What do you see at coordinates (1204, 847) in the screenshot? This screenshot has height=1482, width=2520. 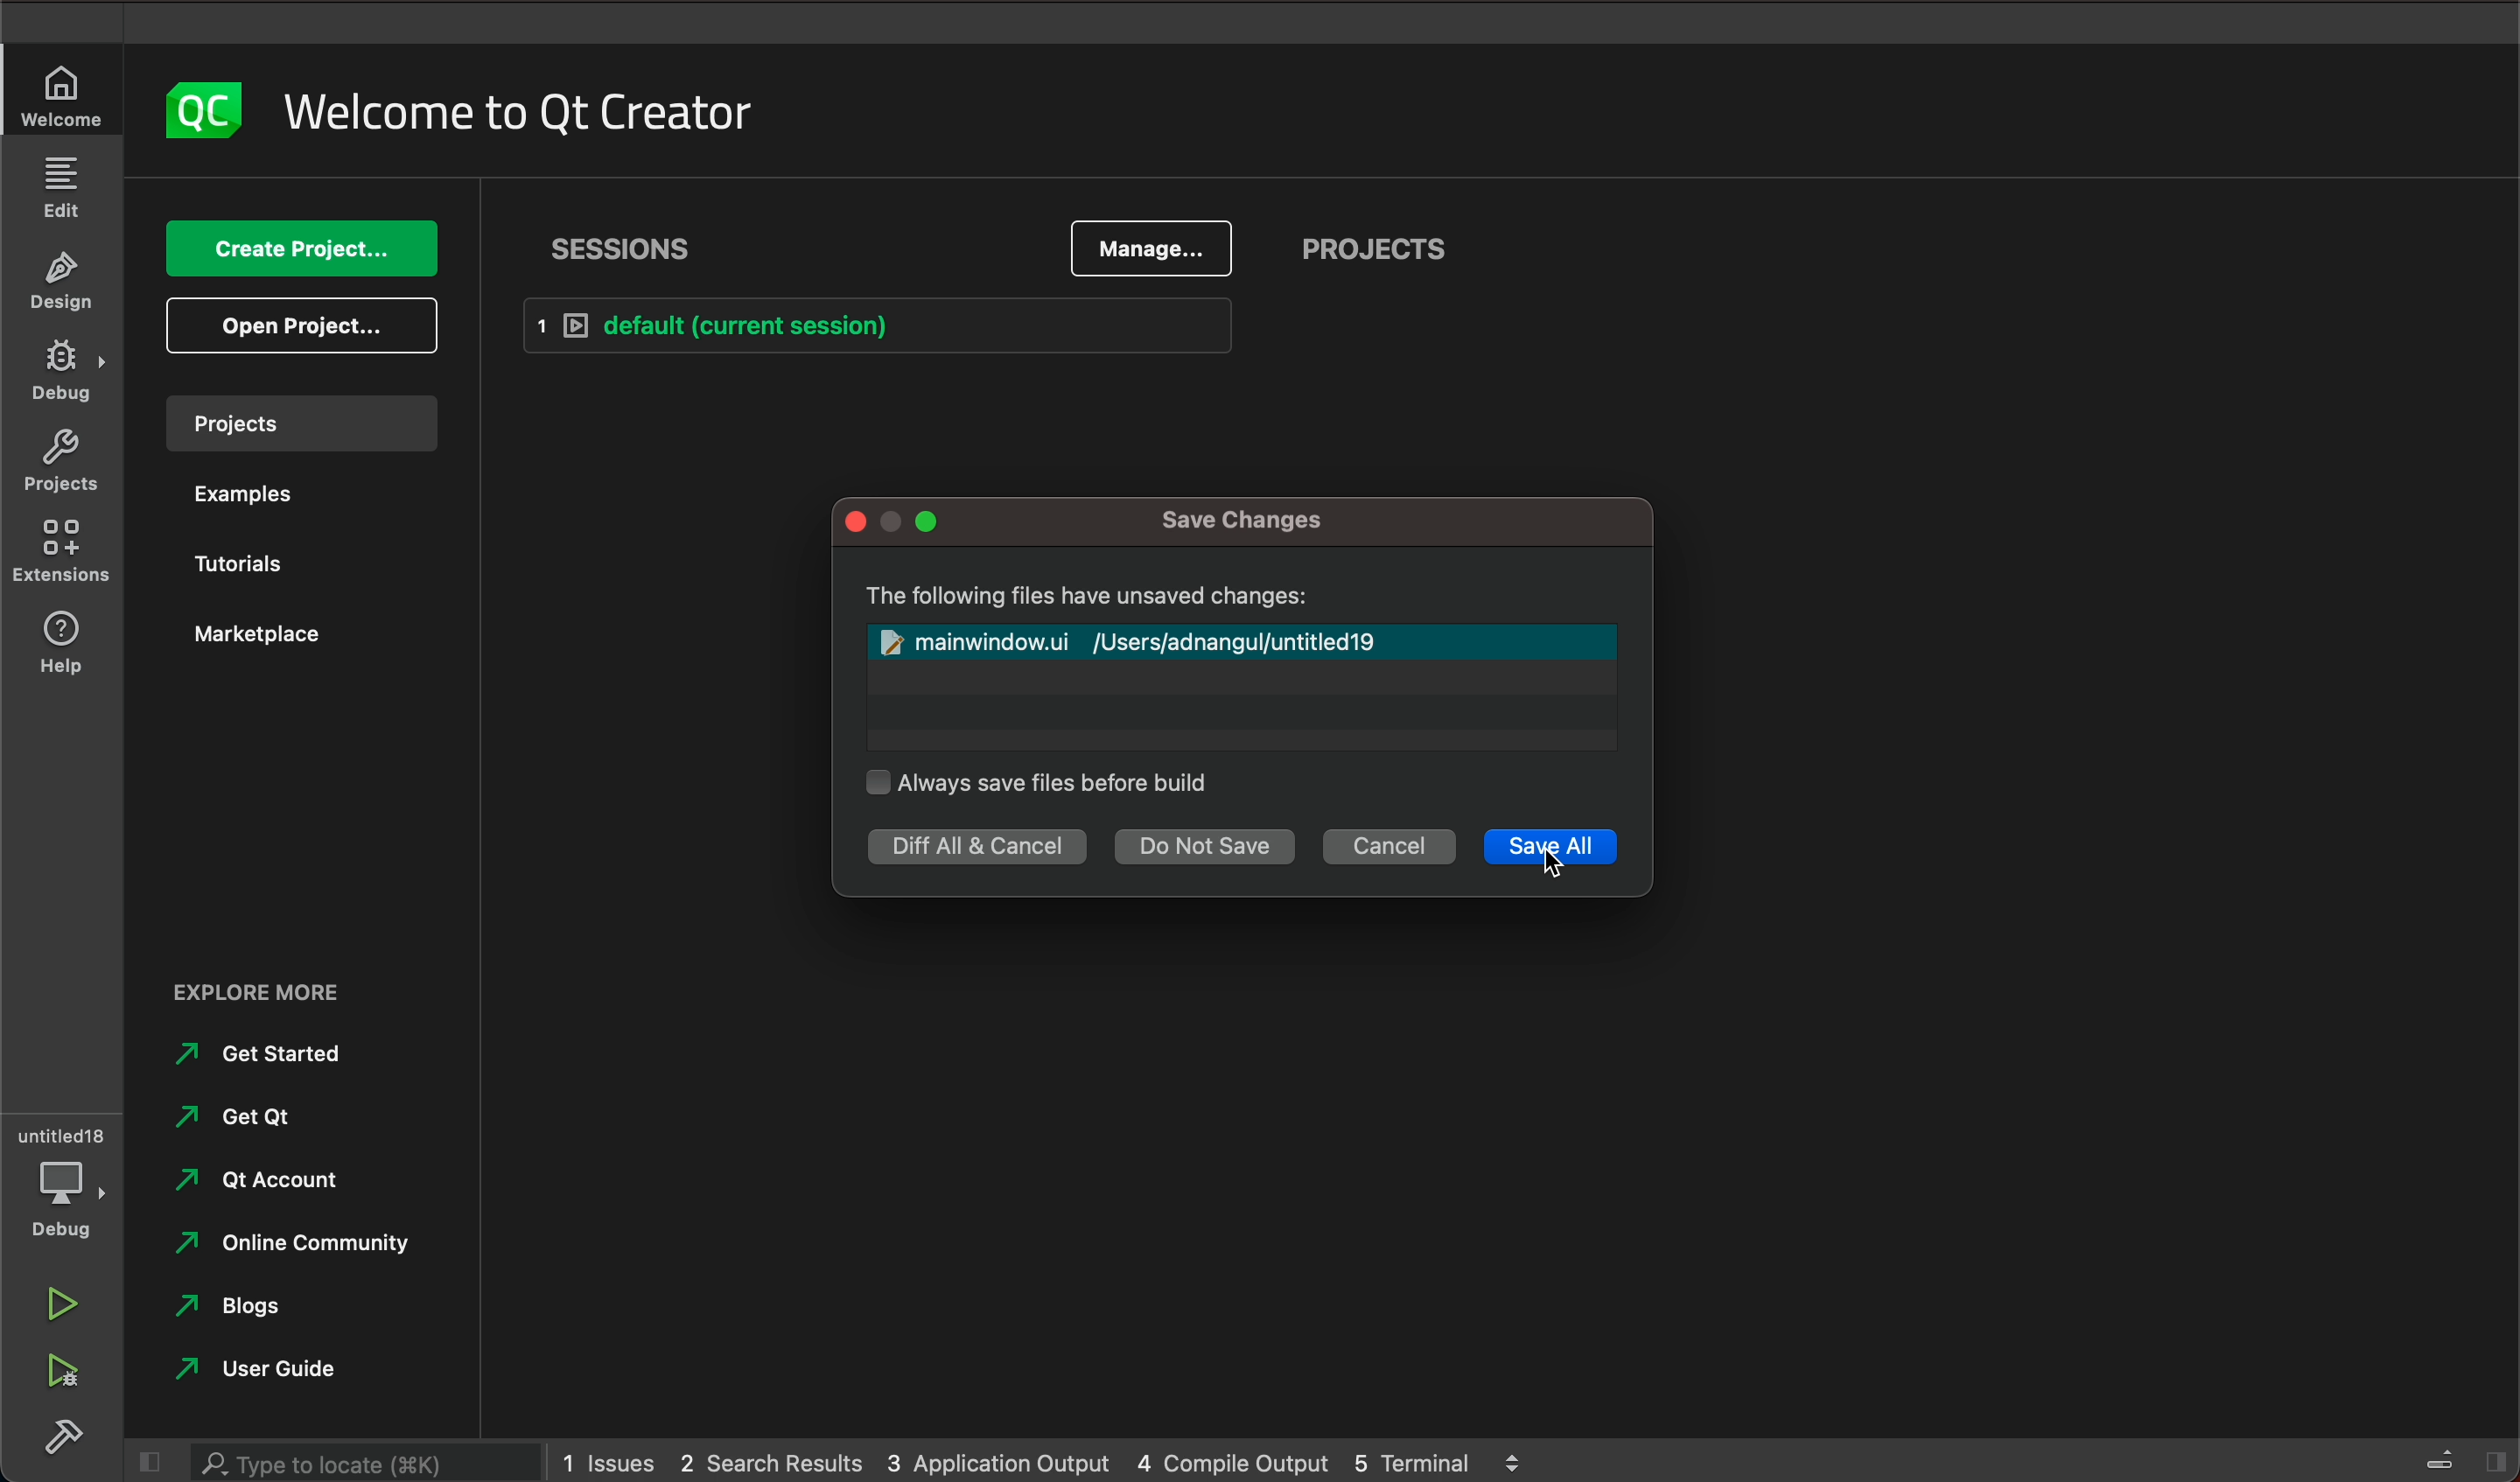 I see `do not saVE` at bounding box center [1204, 847].